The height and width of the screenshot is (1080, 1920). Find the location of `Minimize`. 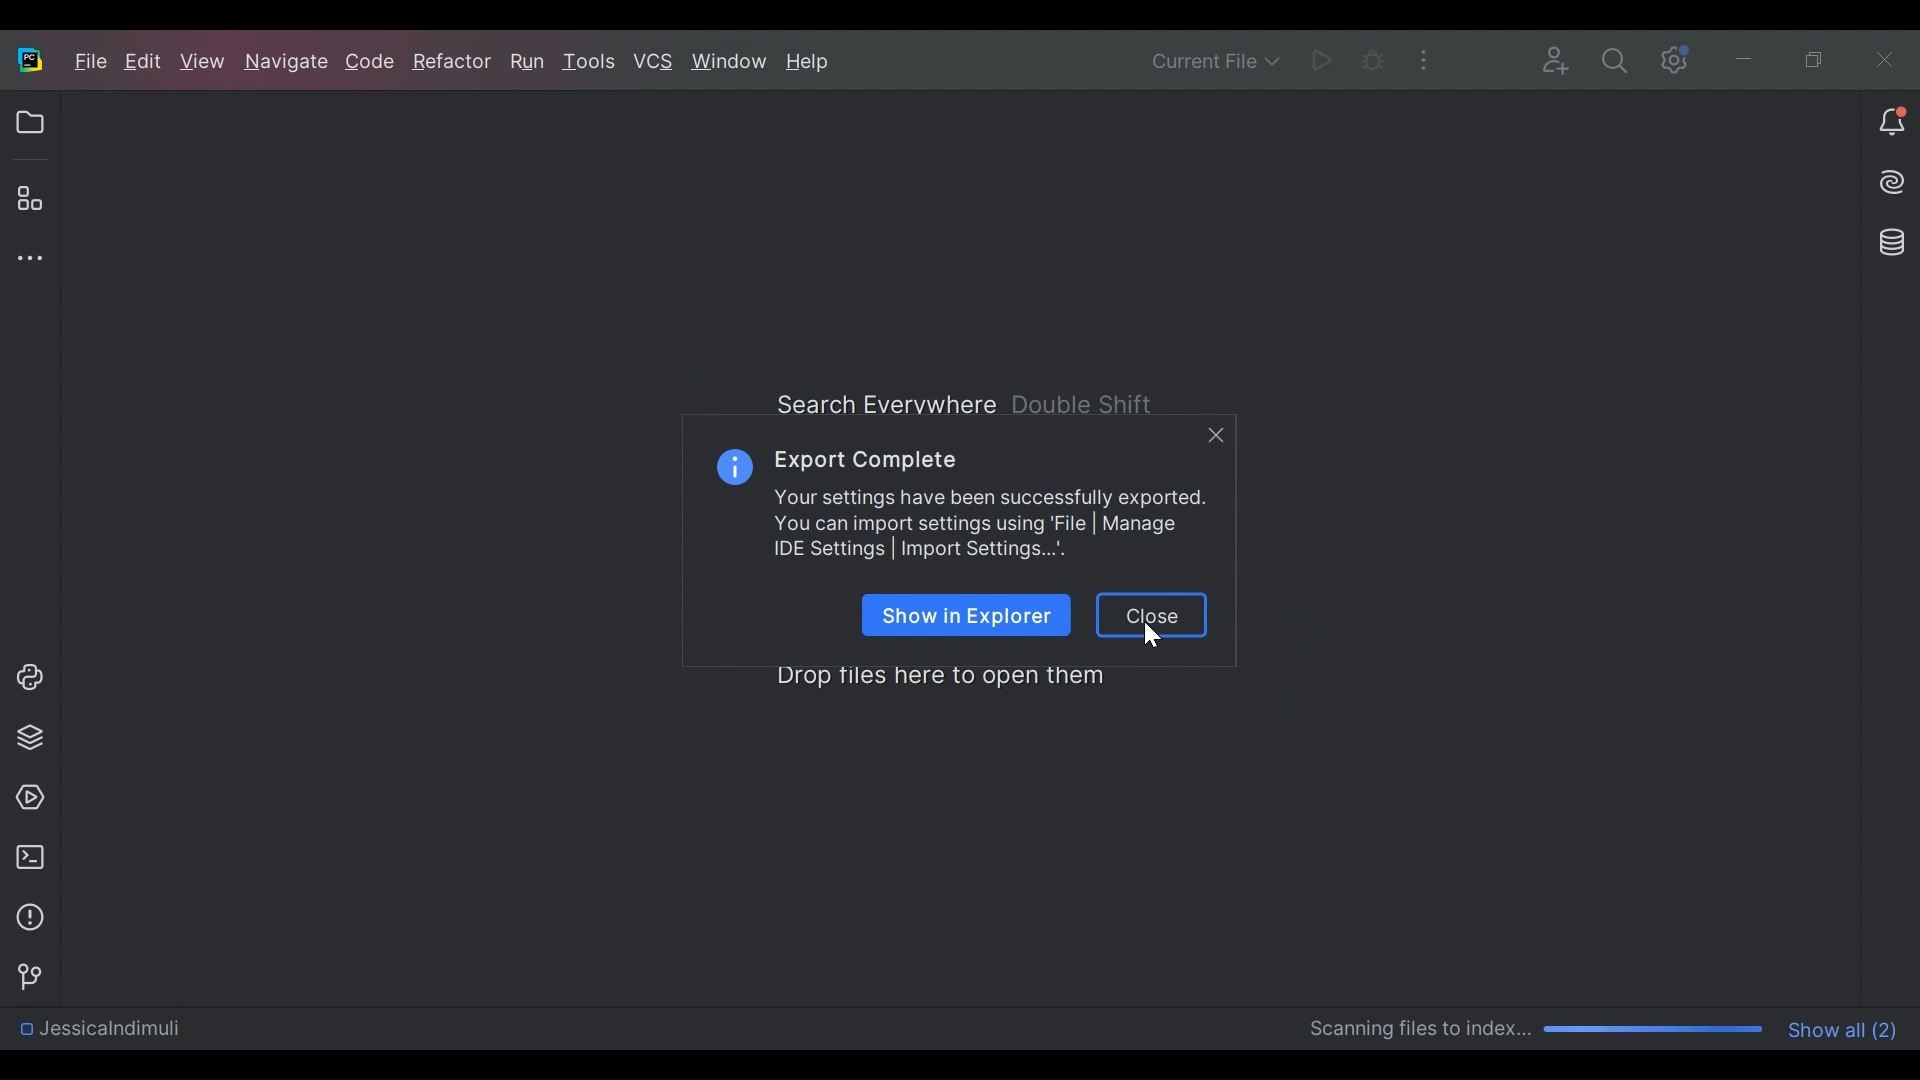

Minimize is located at coordinates (1742, 57).